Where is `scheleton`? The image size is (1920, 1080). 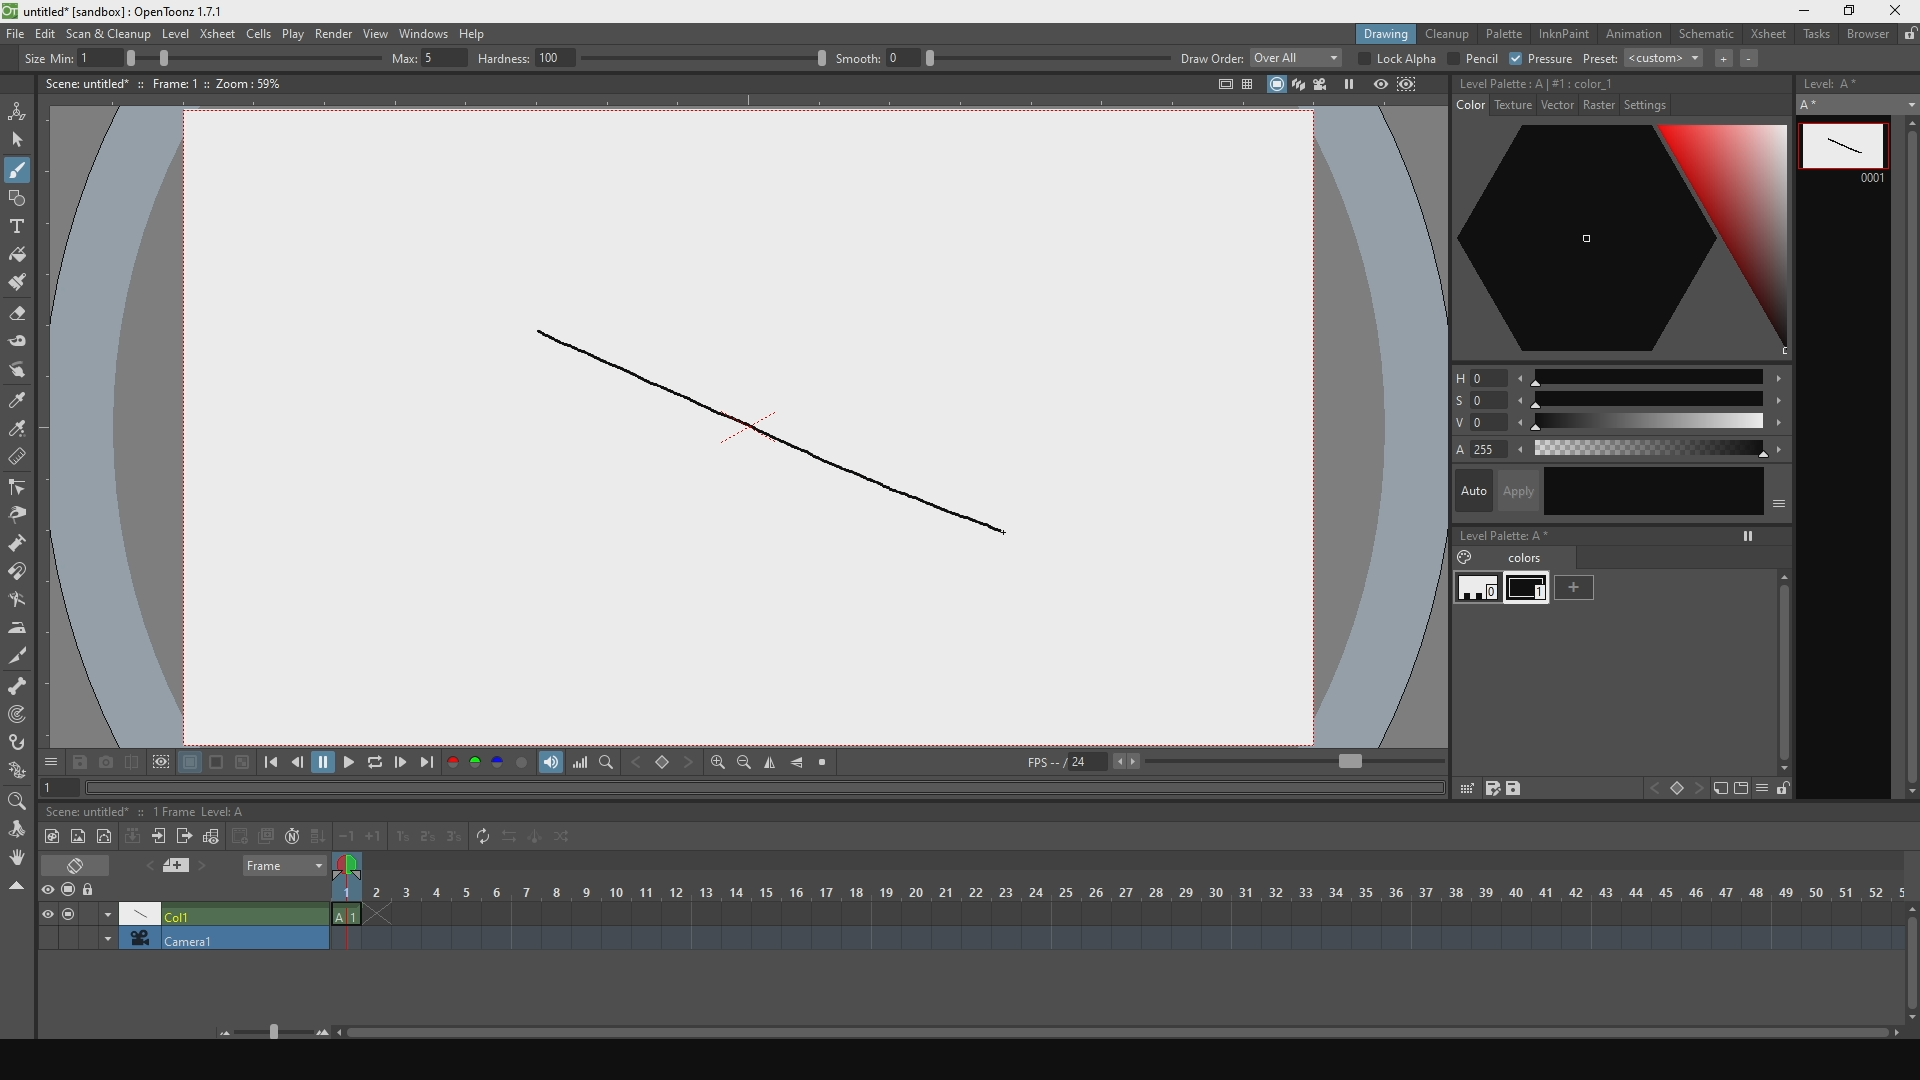 scheleton is located at coordinates (17, 685).